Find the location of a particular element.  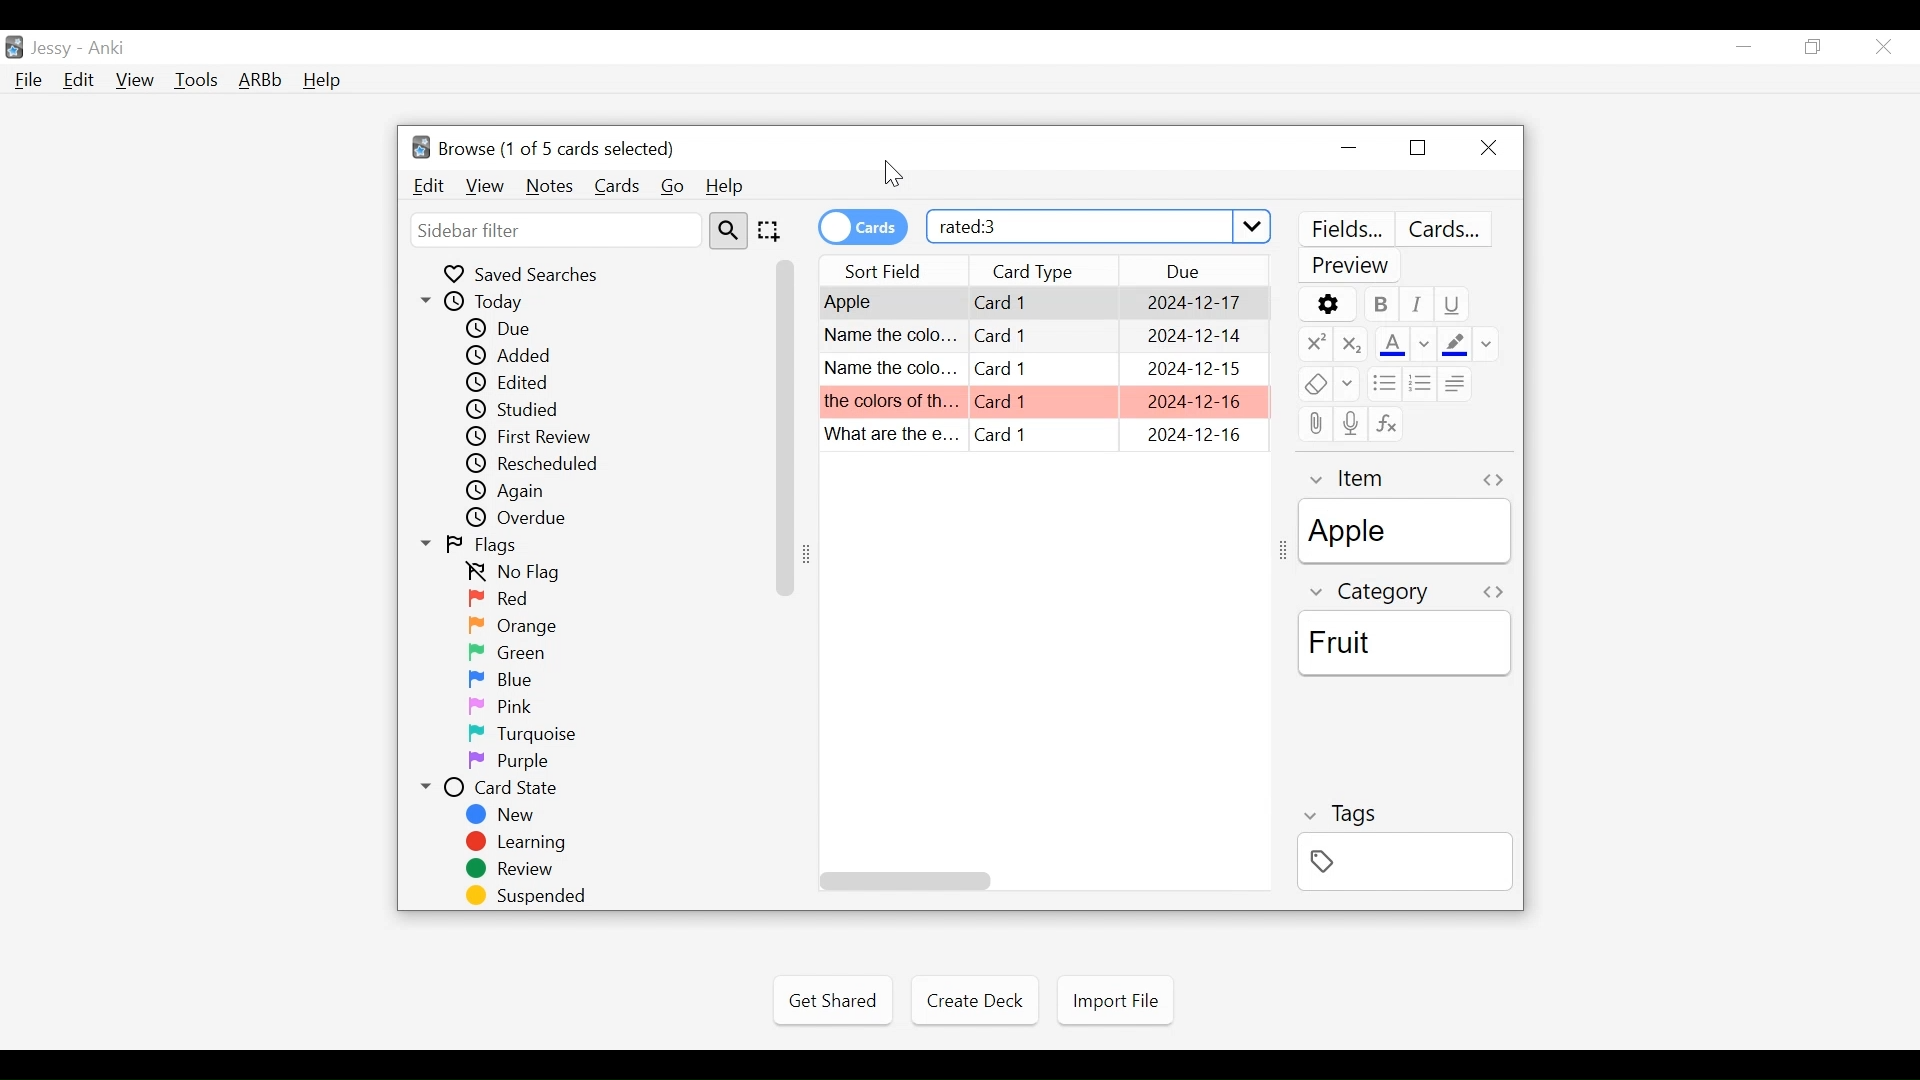

Card Type is located at coordinates (1041, 436).